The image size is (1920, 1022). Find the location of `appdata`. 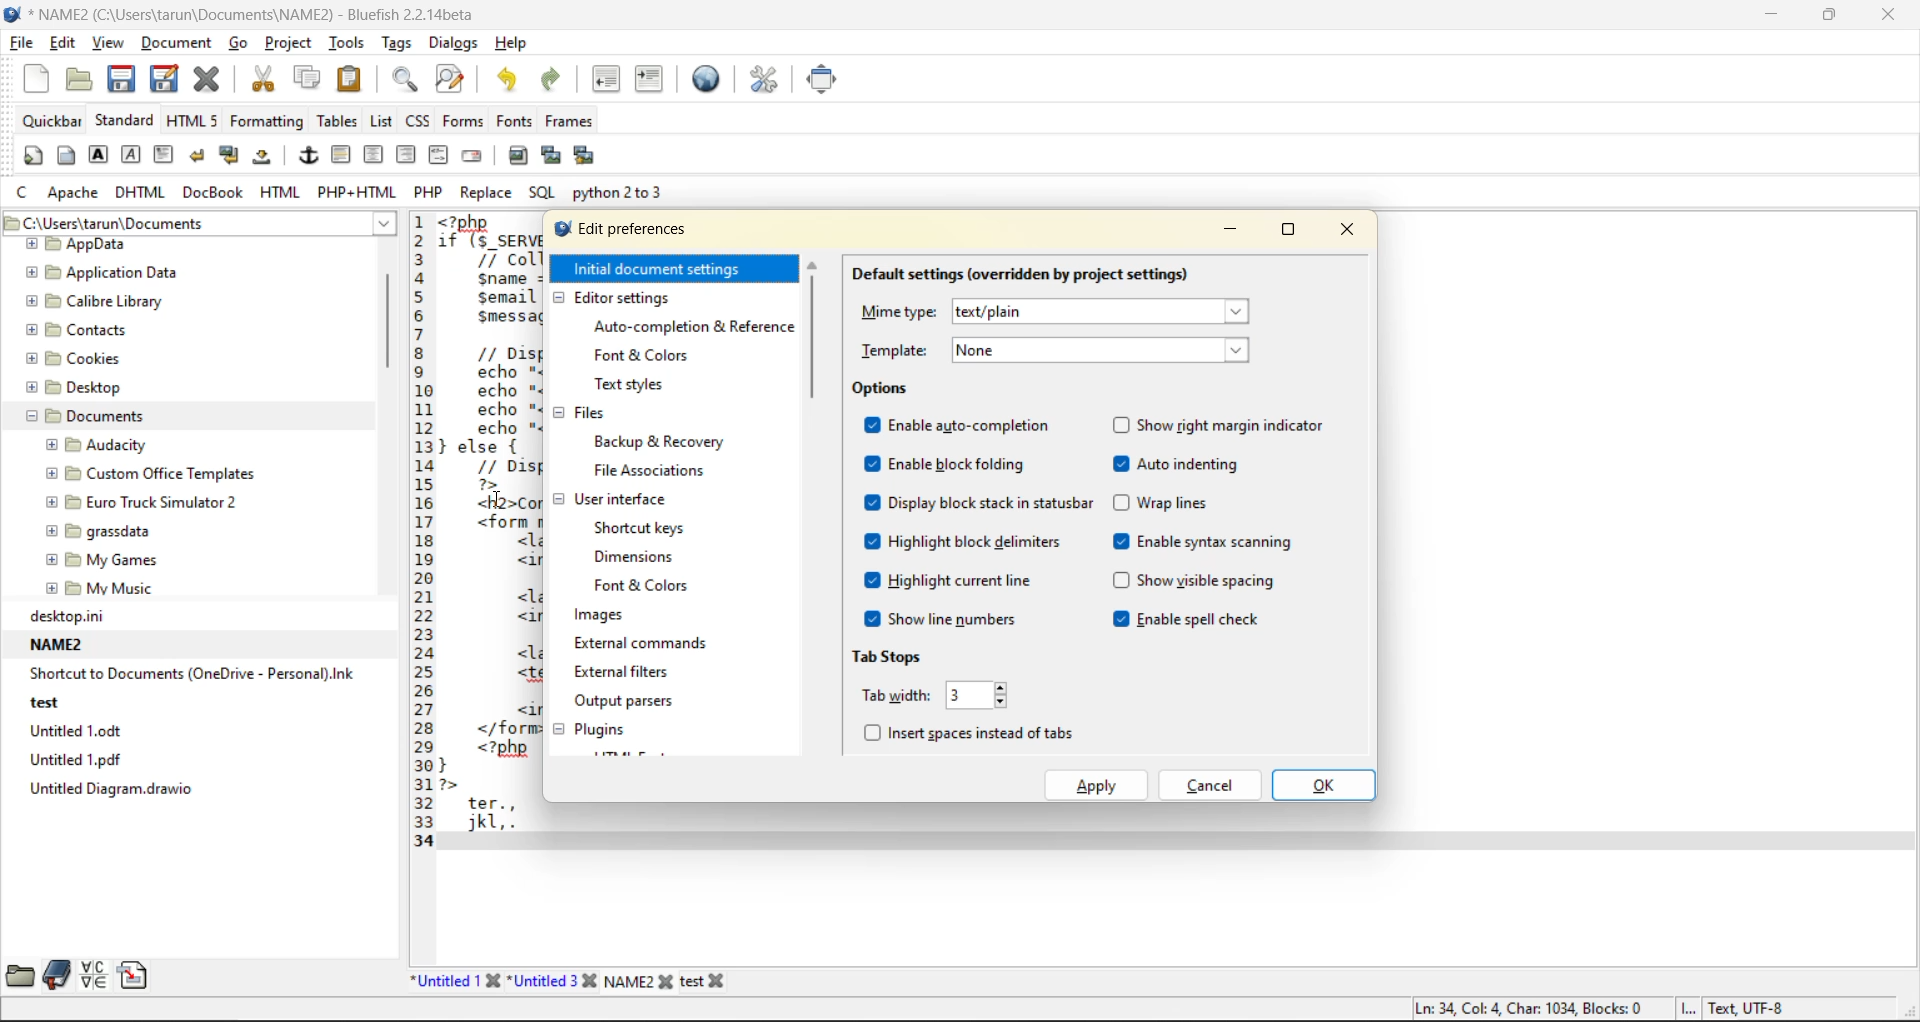

appdata is located at coordinates (88, 245).